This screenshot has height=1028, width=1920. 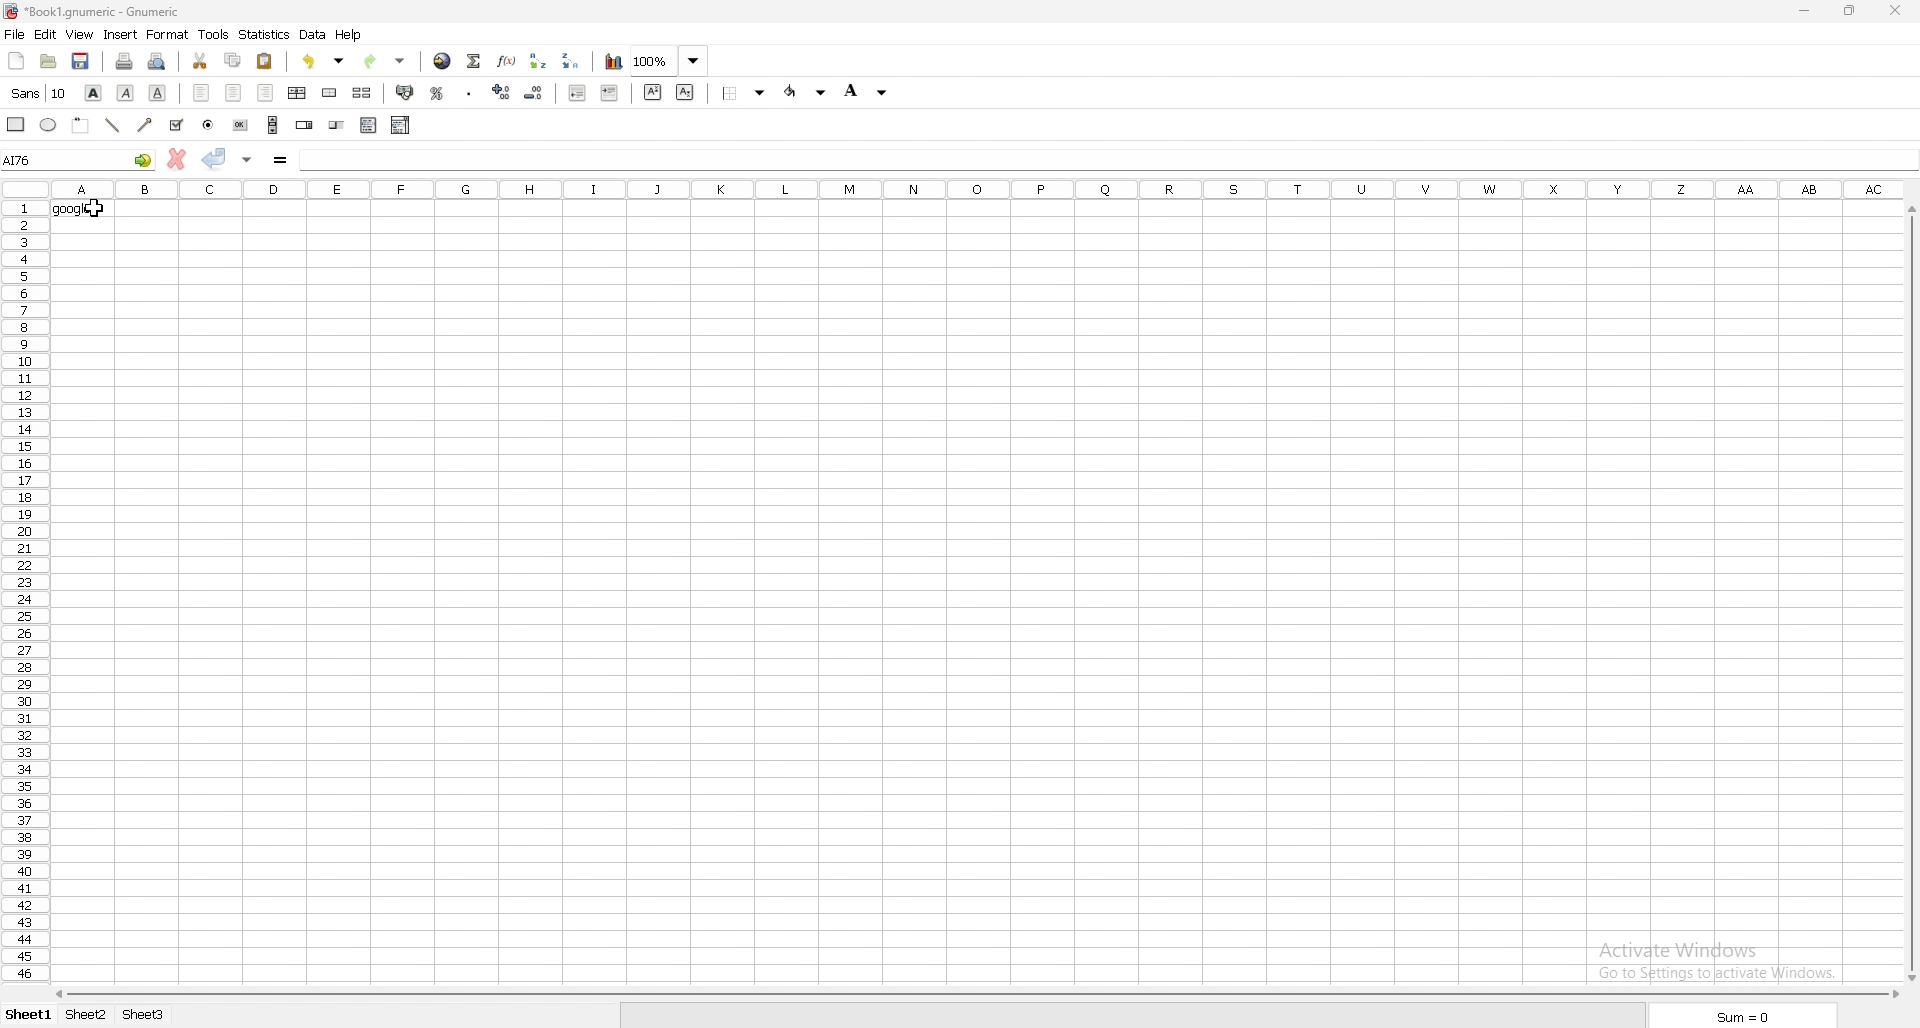 What do you see at coordinates (159, 61) in the screenshot?
I see `print preview` at bounding box center [159, 61].